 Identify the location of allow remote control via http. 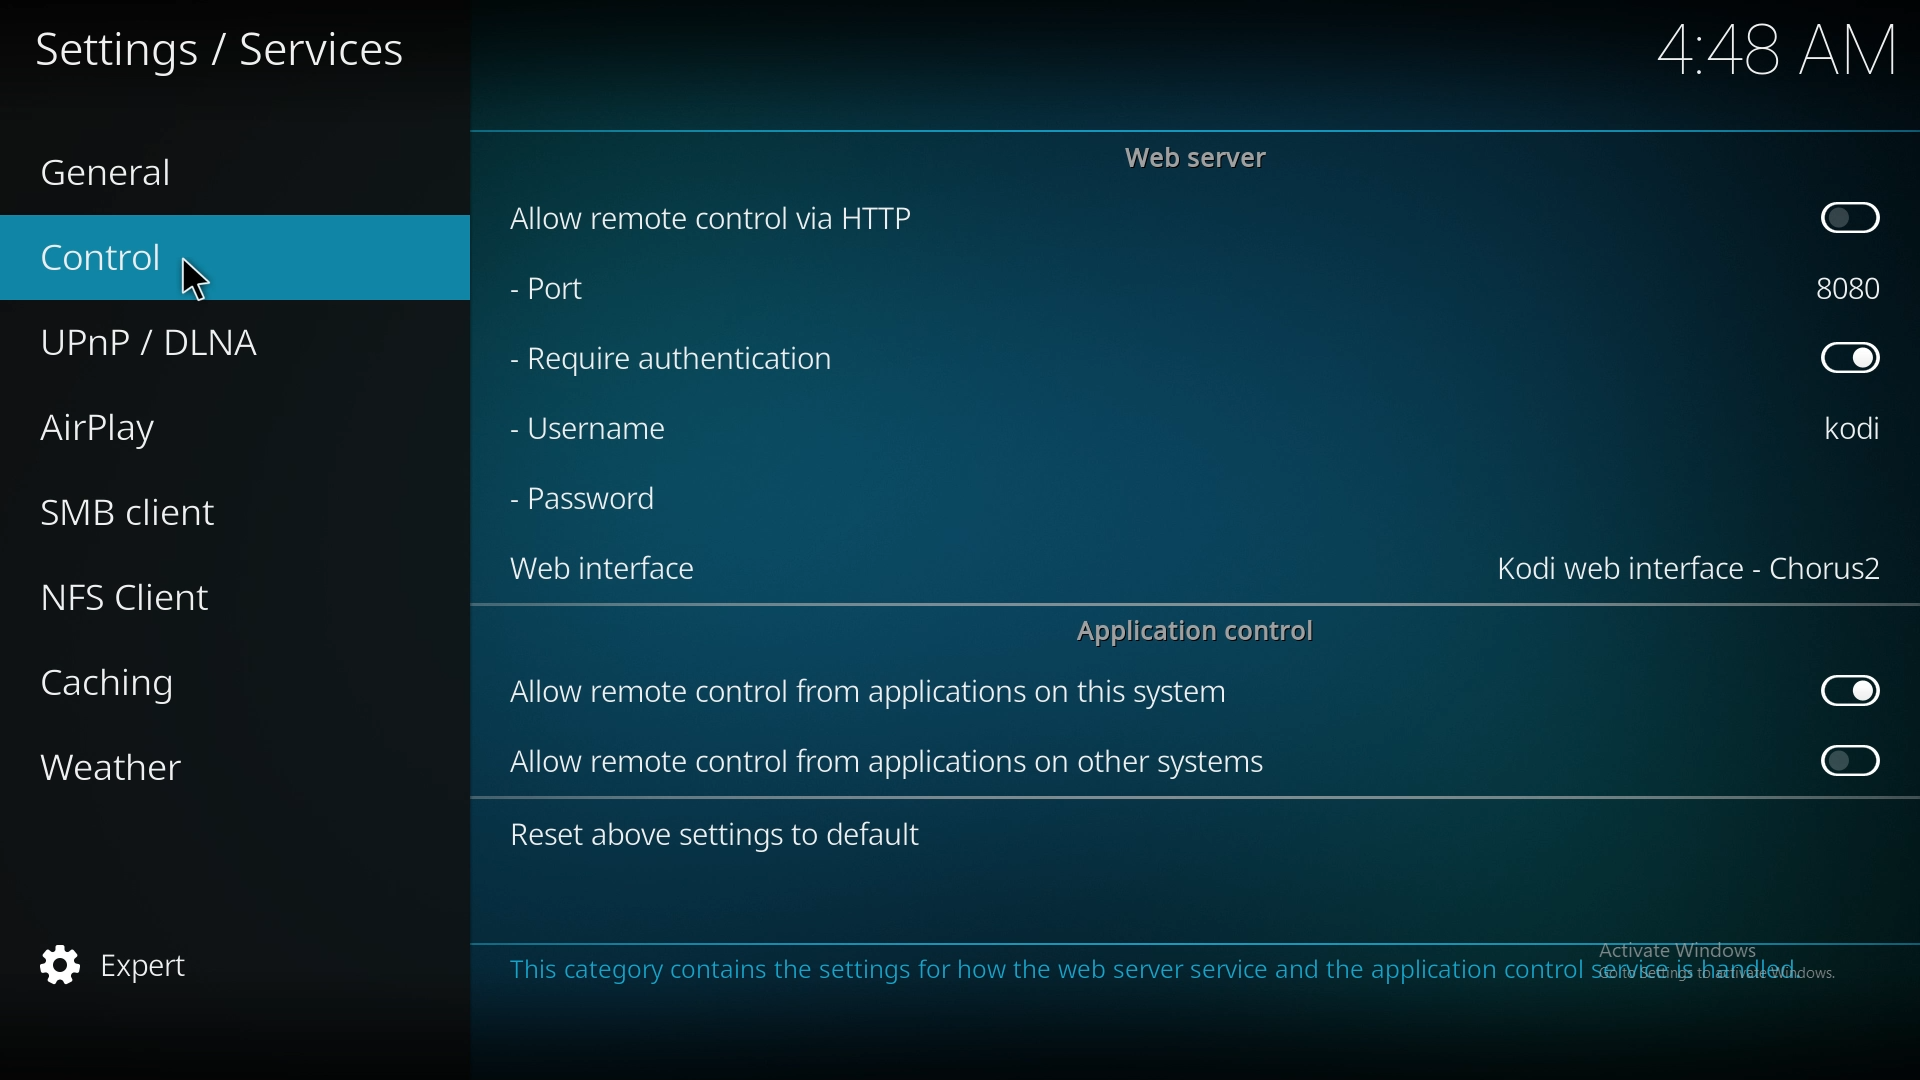
(764, 217).